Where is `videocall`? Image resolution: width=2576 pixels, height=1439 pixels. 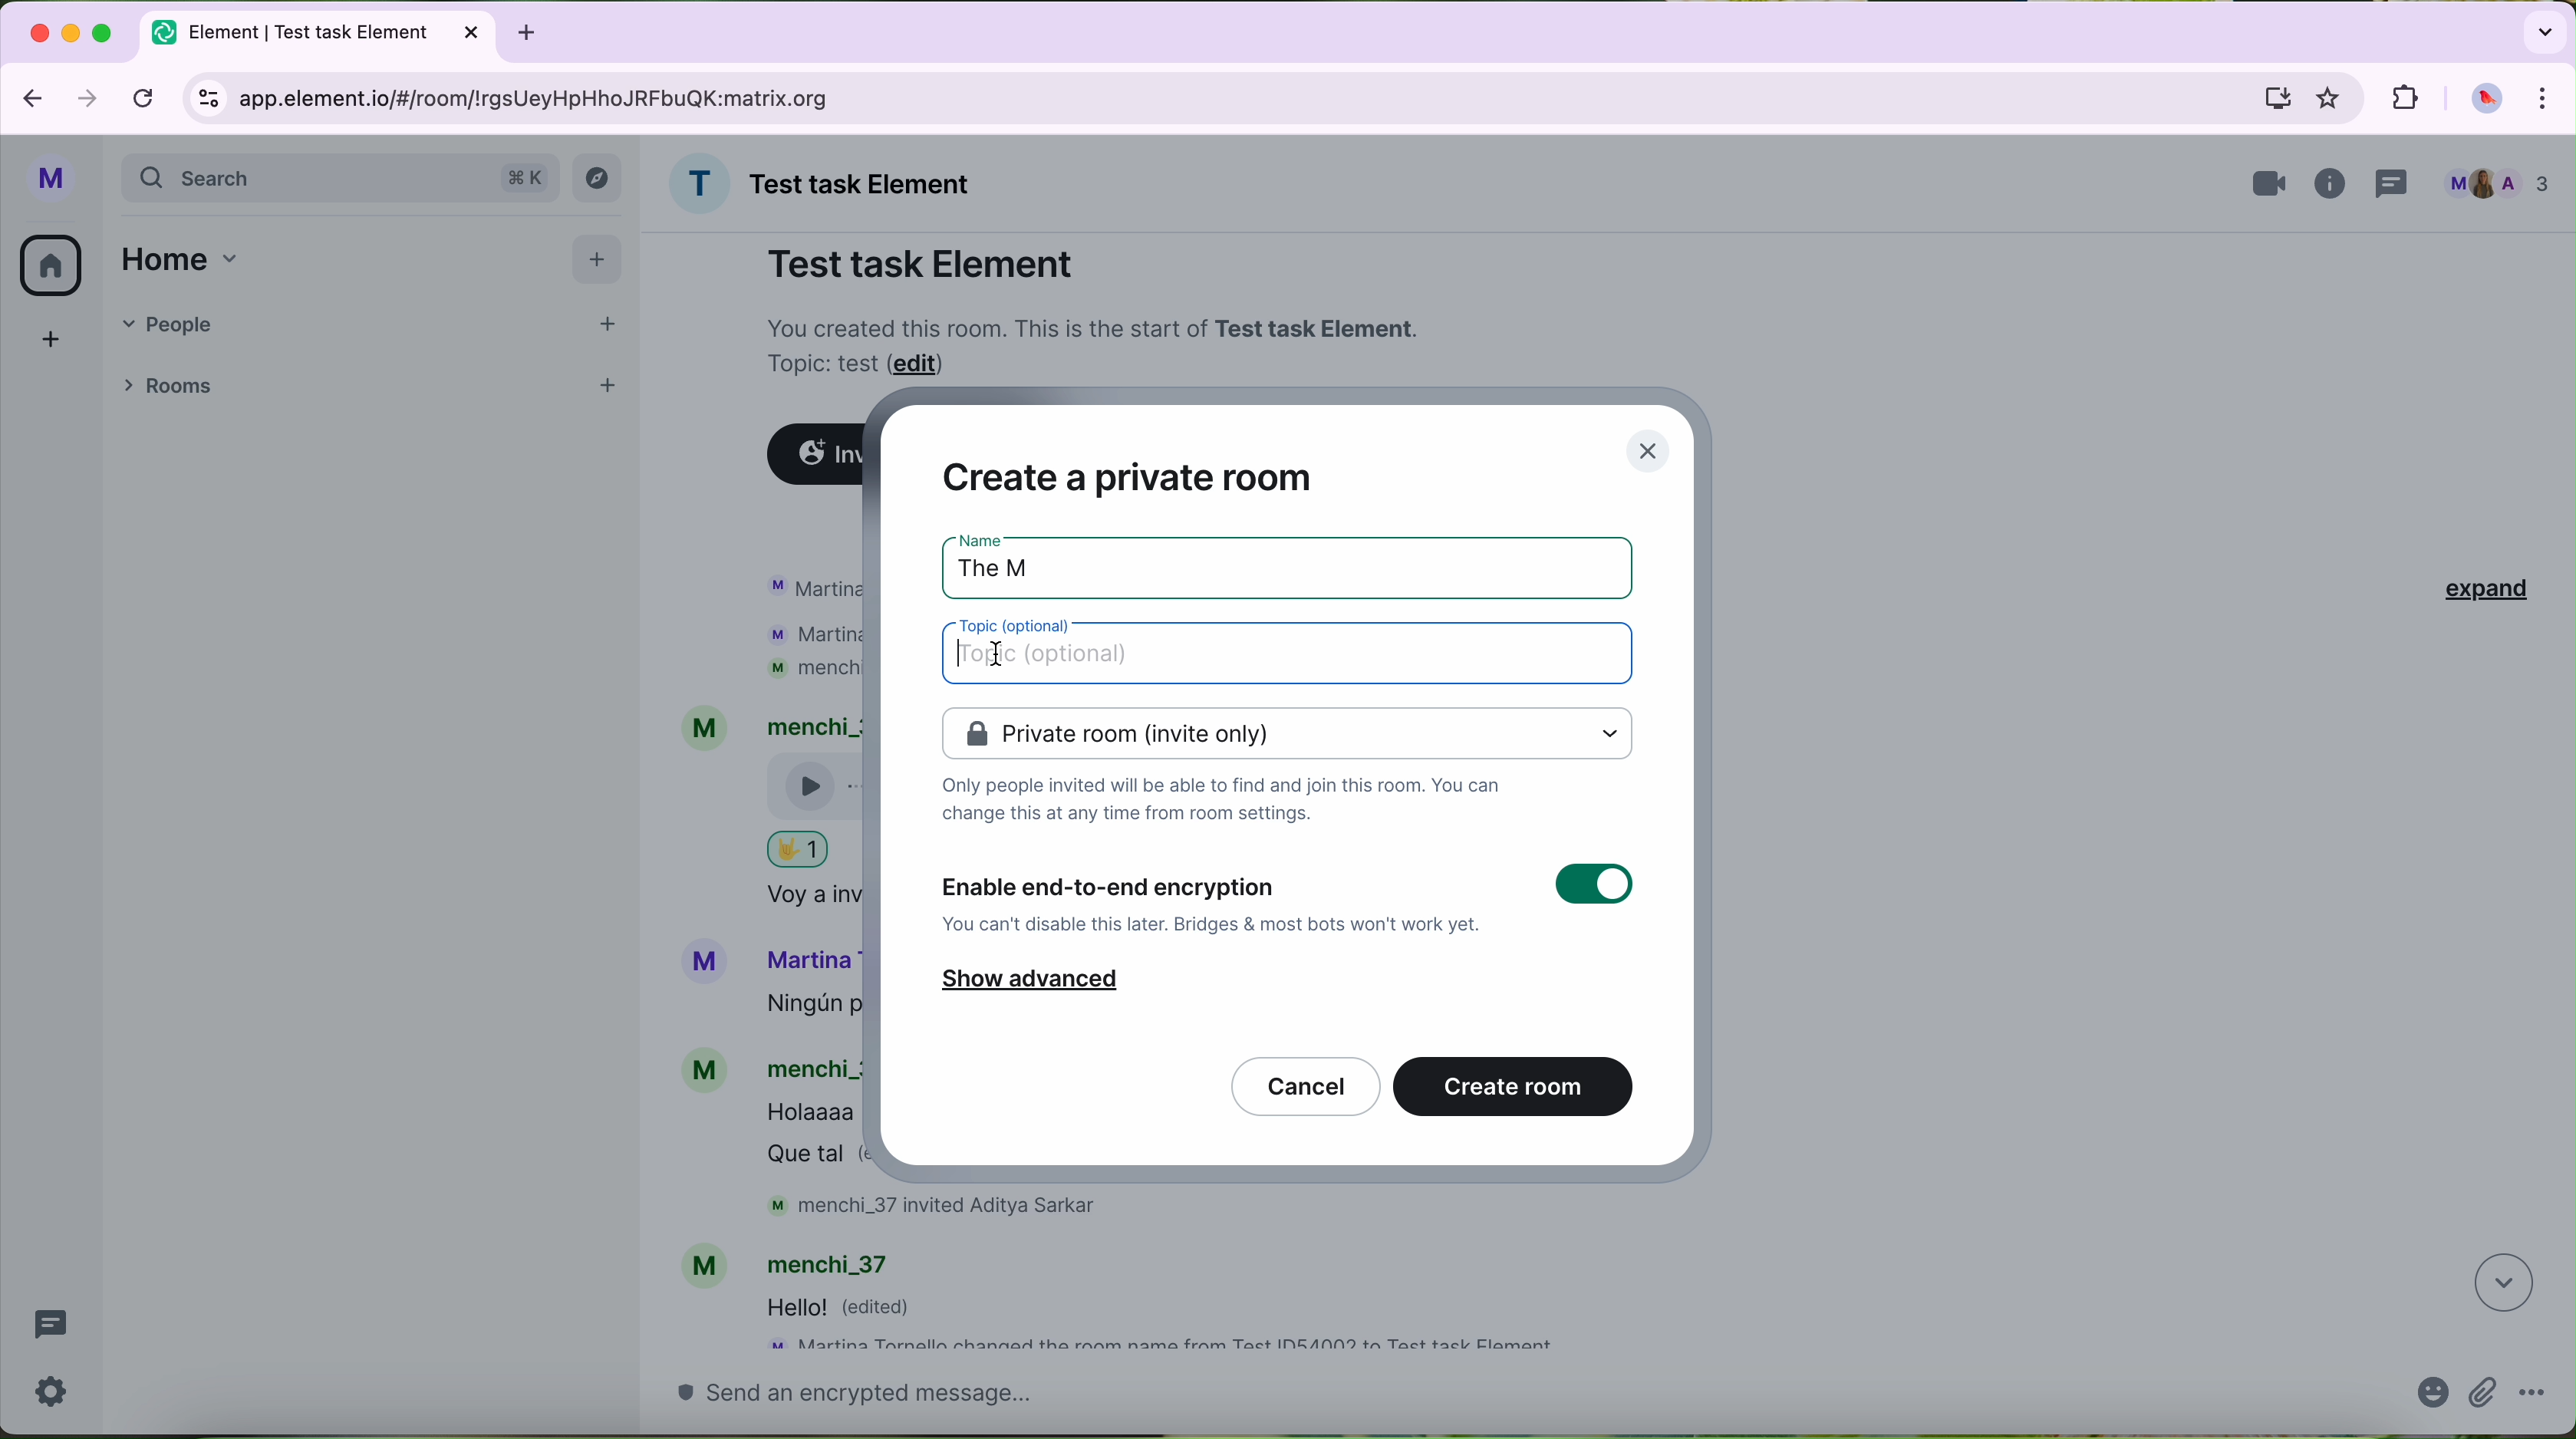
videocall is located at coordinates (2270, 184).